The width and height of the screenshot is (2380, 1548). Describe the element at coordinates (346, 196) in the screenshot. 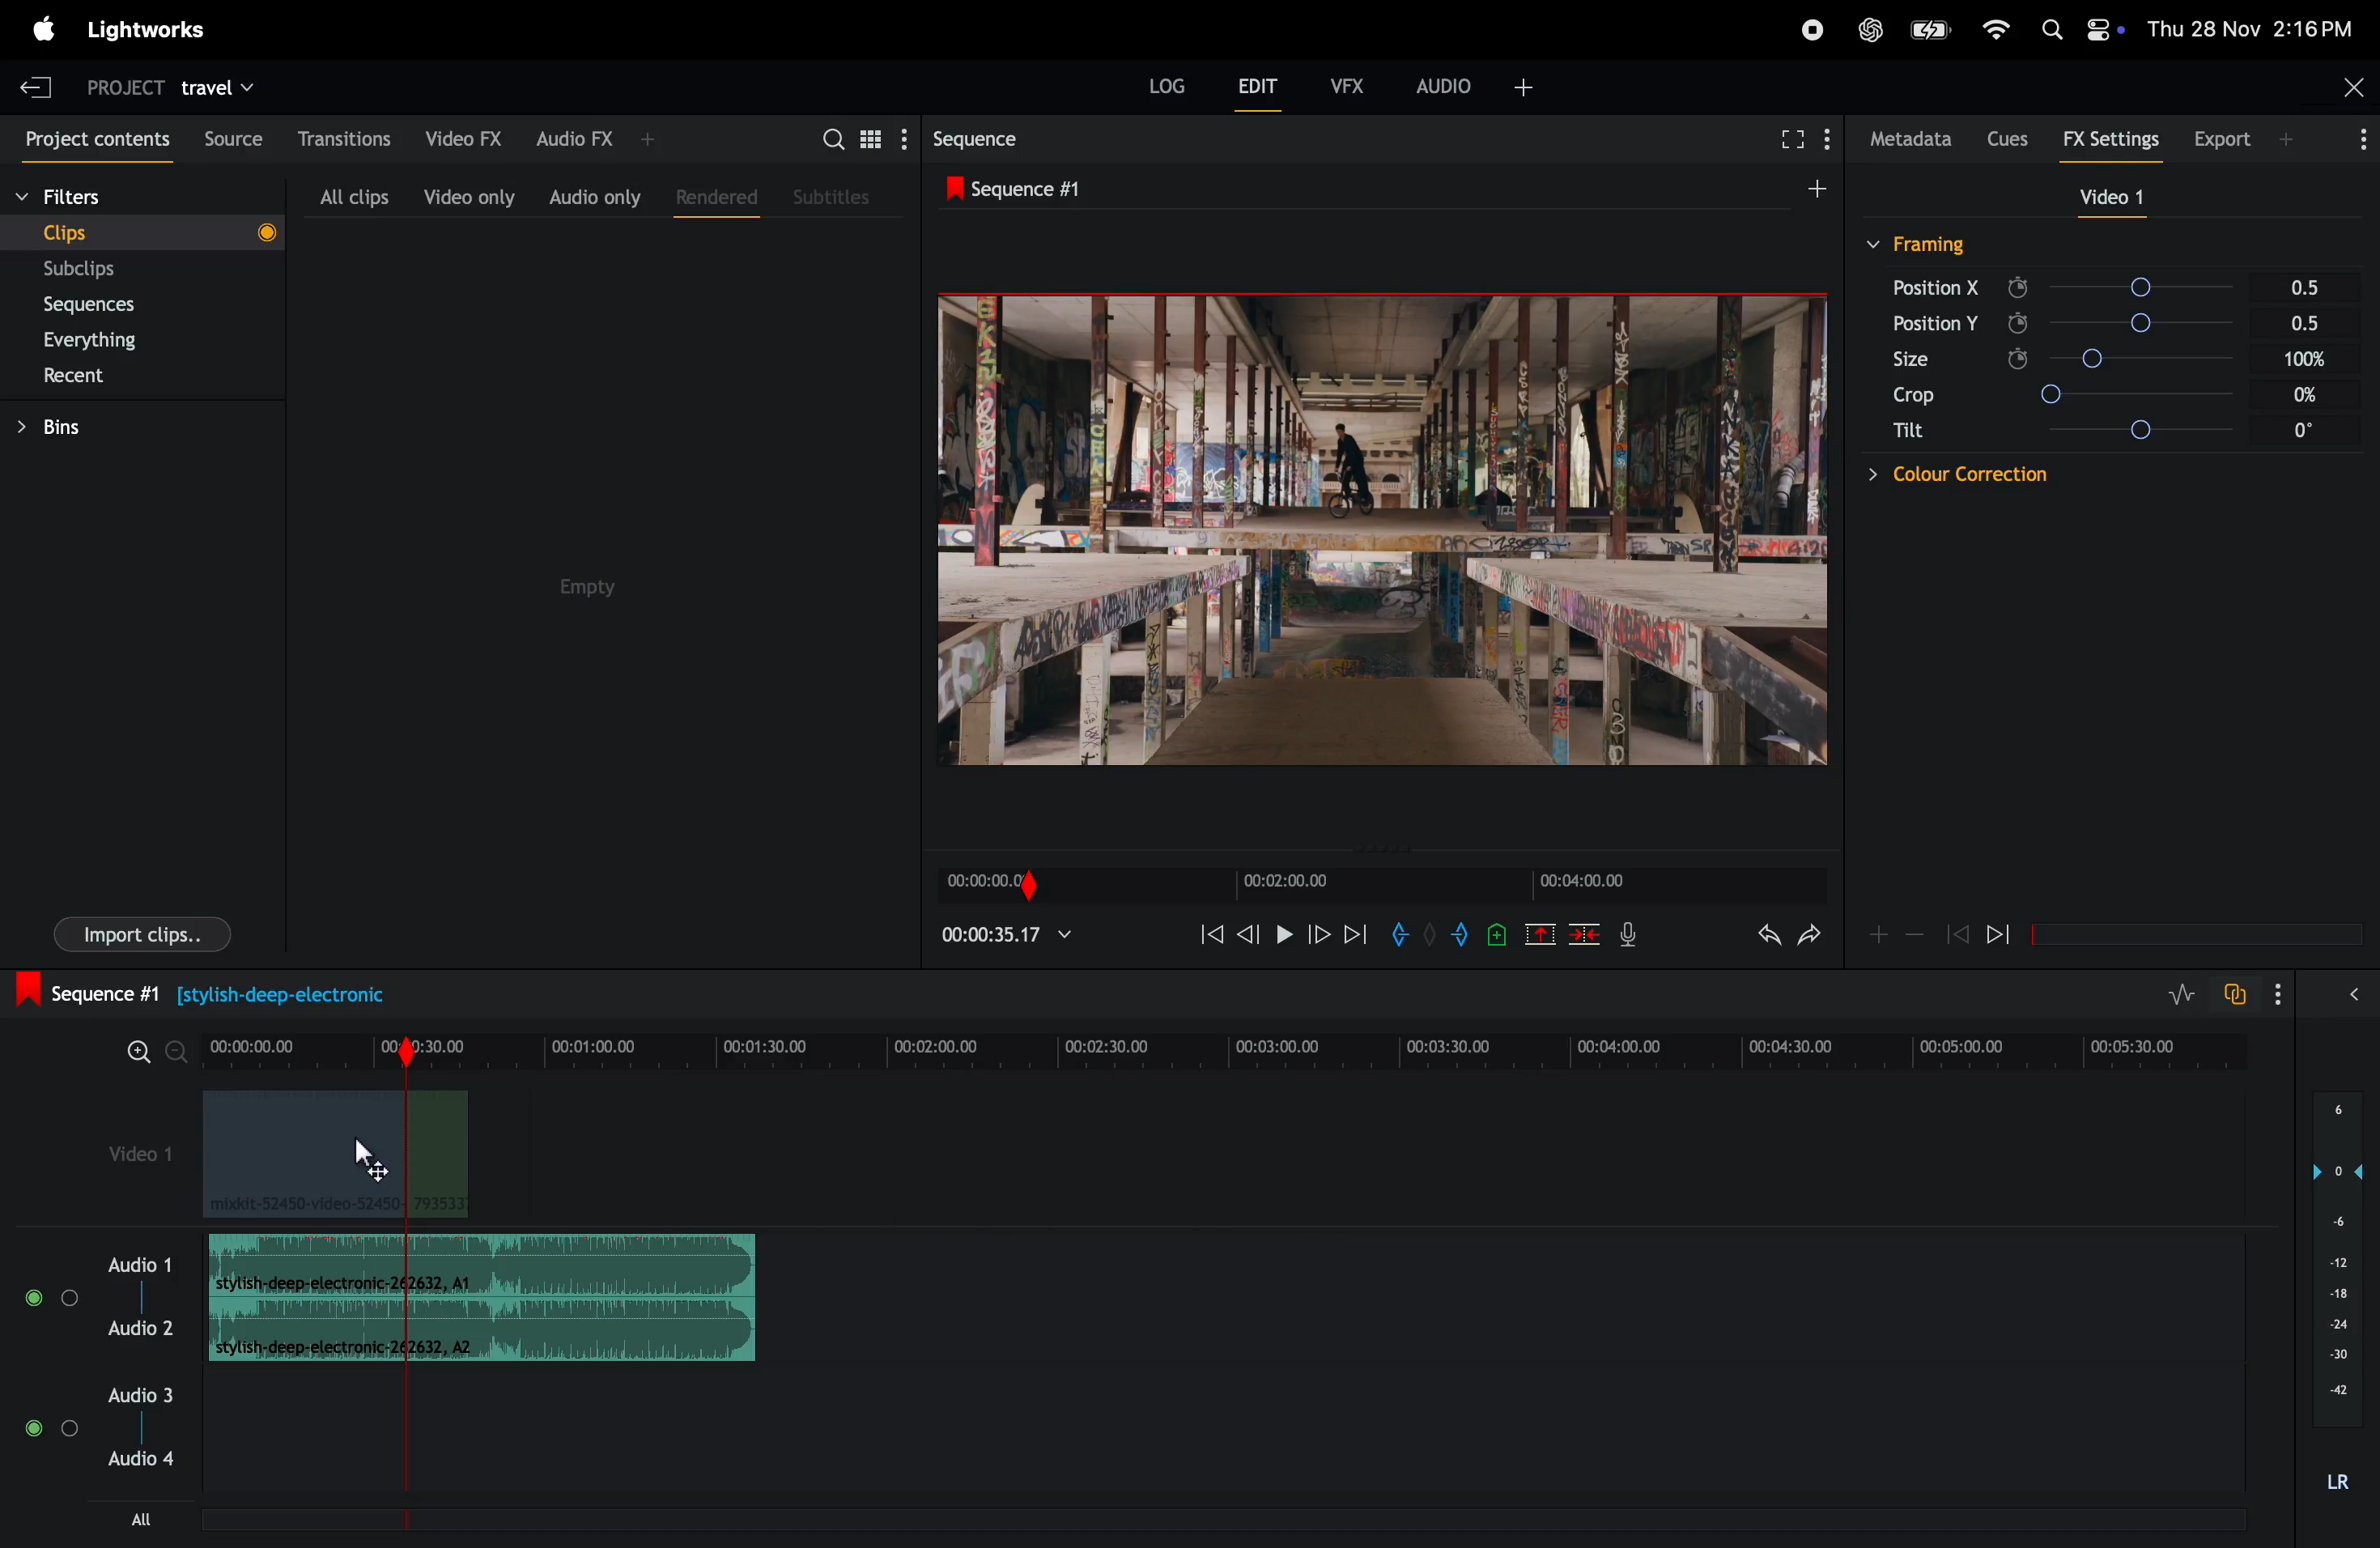

I see `all clips` at that location.